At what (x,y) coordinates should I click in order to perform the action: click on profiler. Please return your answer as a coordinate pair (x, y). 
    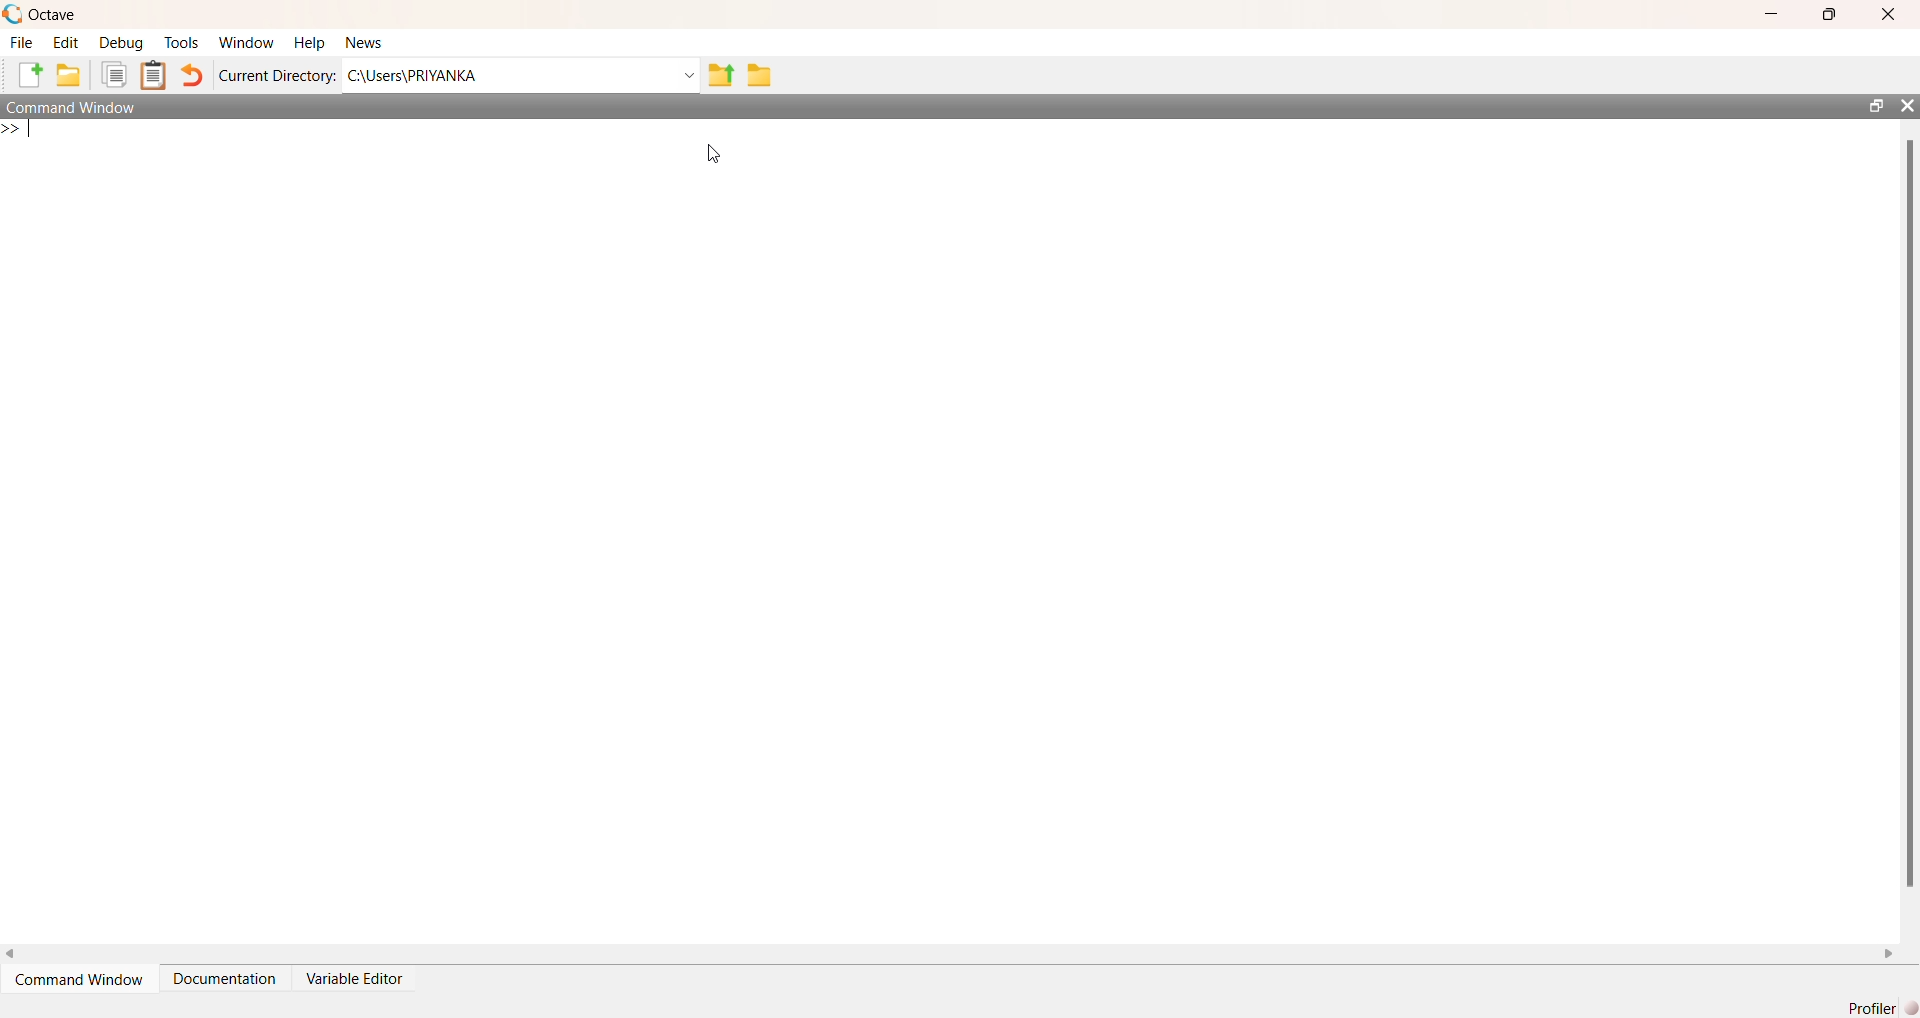
    Looking at the image, I should click on (1876, 1009).